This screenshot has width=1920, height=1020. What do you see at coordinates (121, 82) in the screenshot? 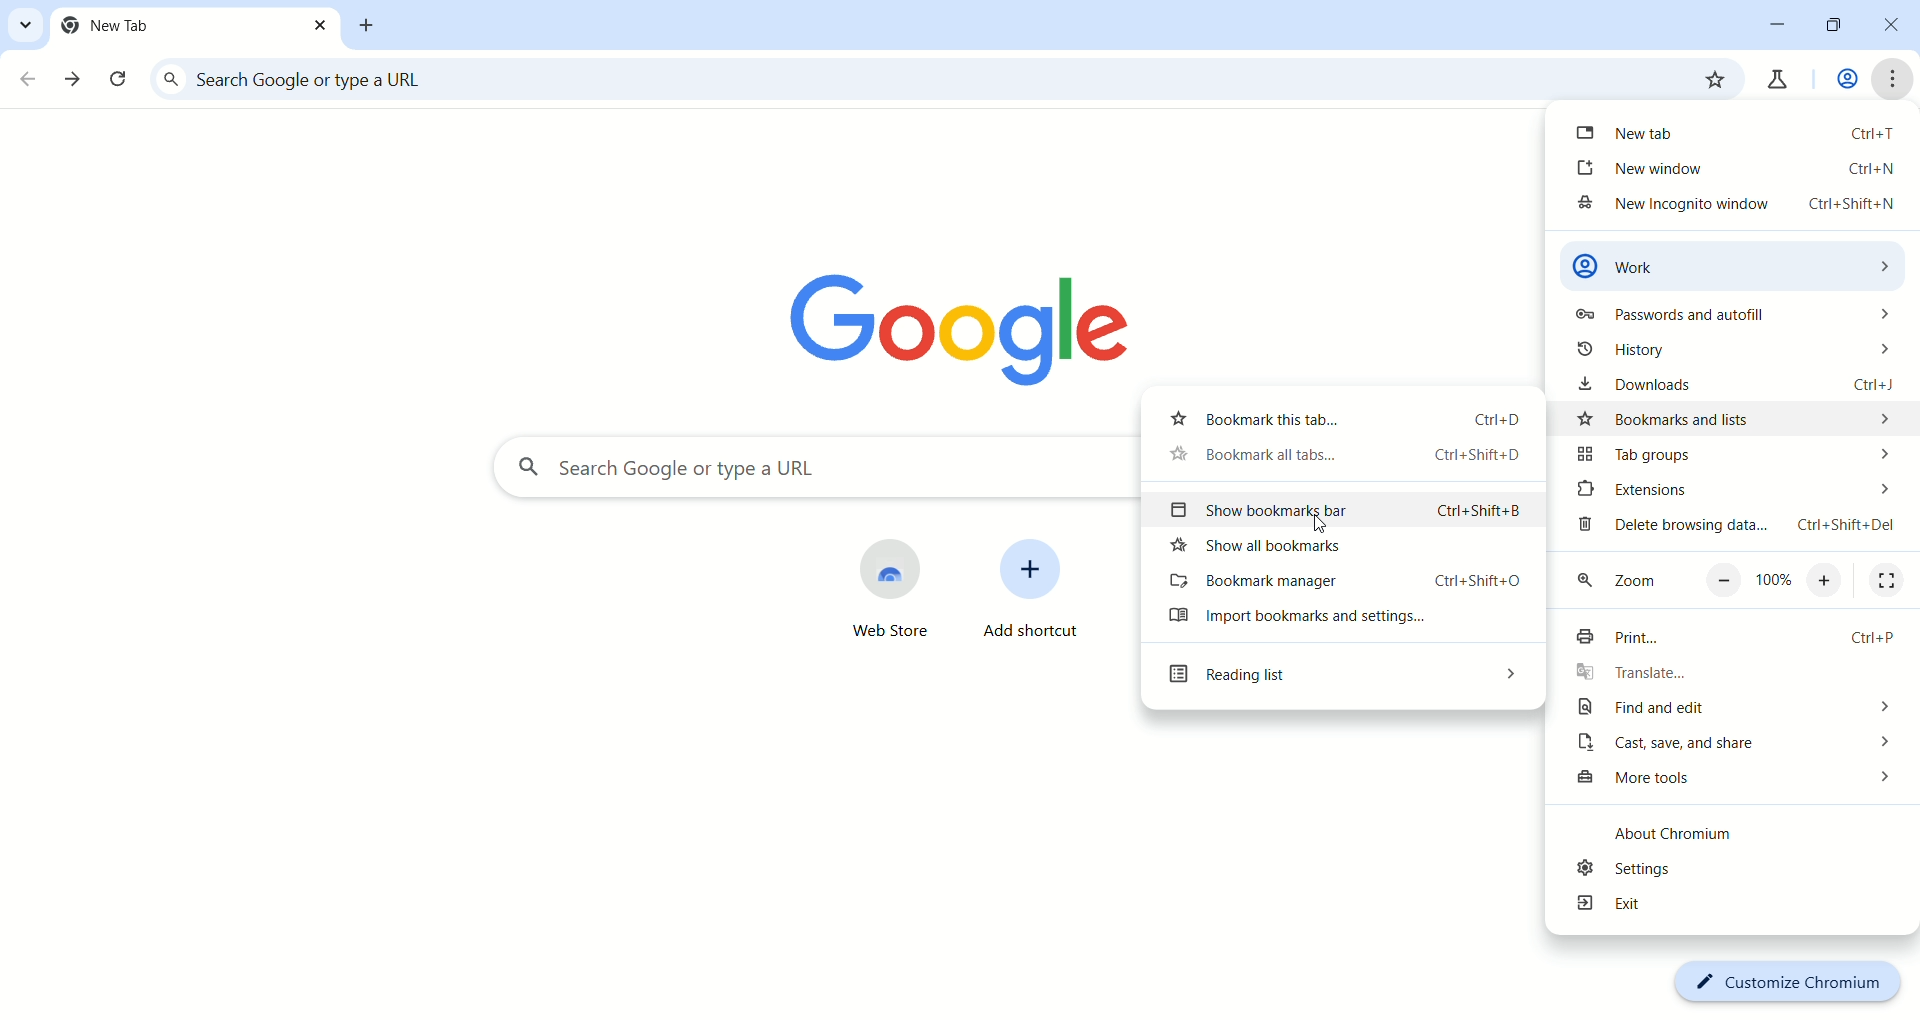
I see `reload` at bounding box center [121, 82].